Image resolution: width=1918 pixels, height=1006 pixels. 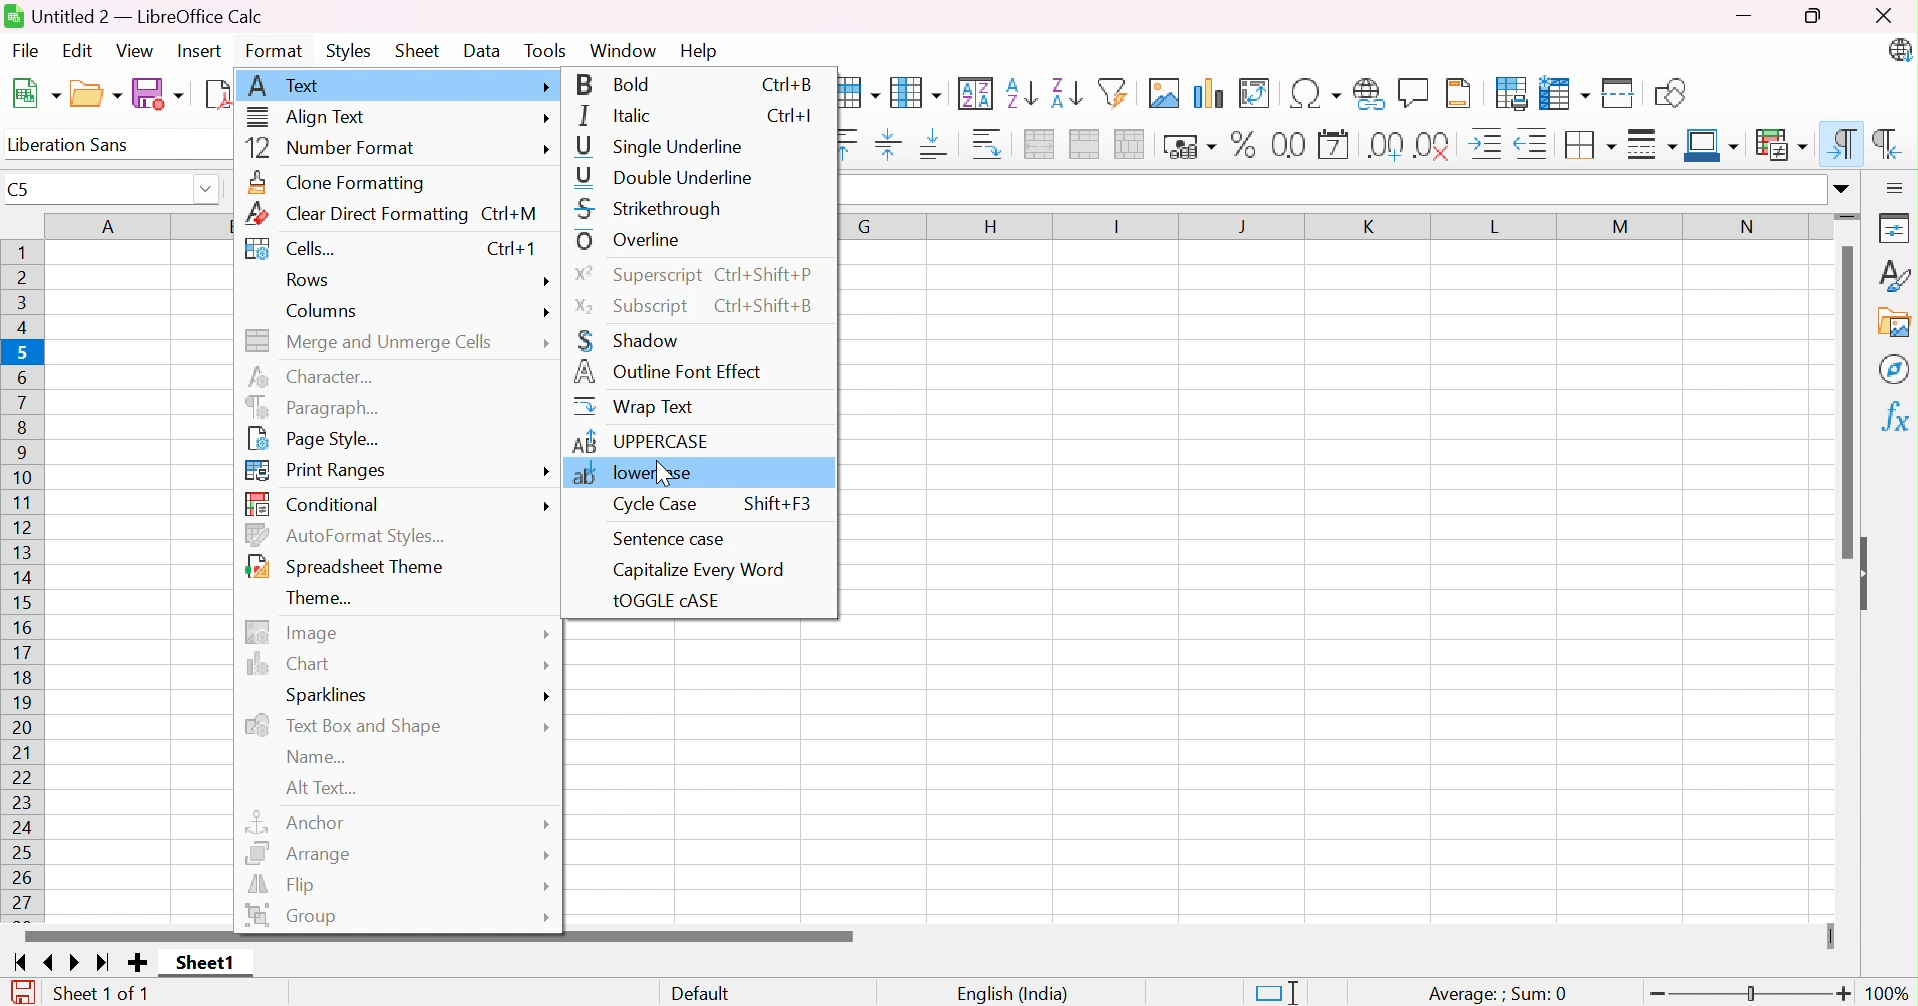 What do you see at coordinates (1042, 145) in the screenshot?
I see `Merge and Center or Unmerge cells depending on the current toggle state` at bounding box center [1042, 145].